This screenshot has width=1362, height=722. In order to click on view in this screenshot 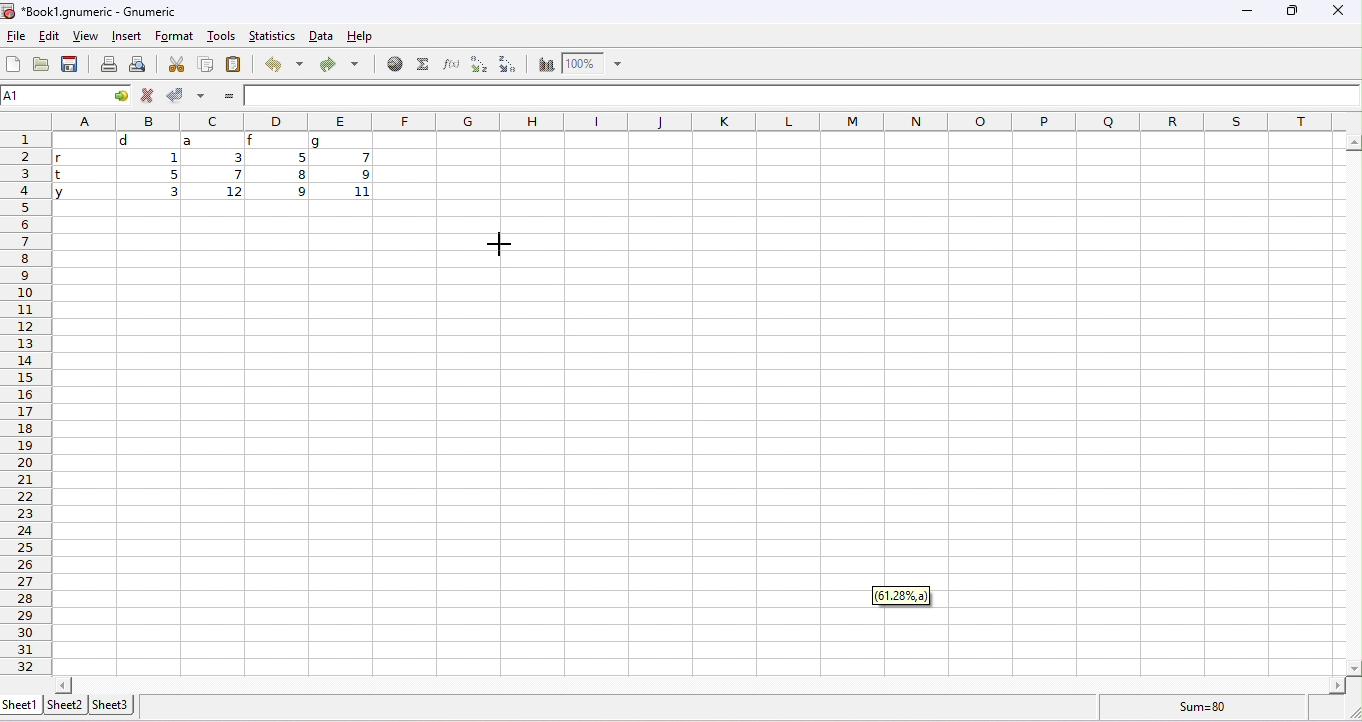, I will do `click(85, 36)`.